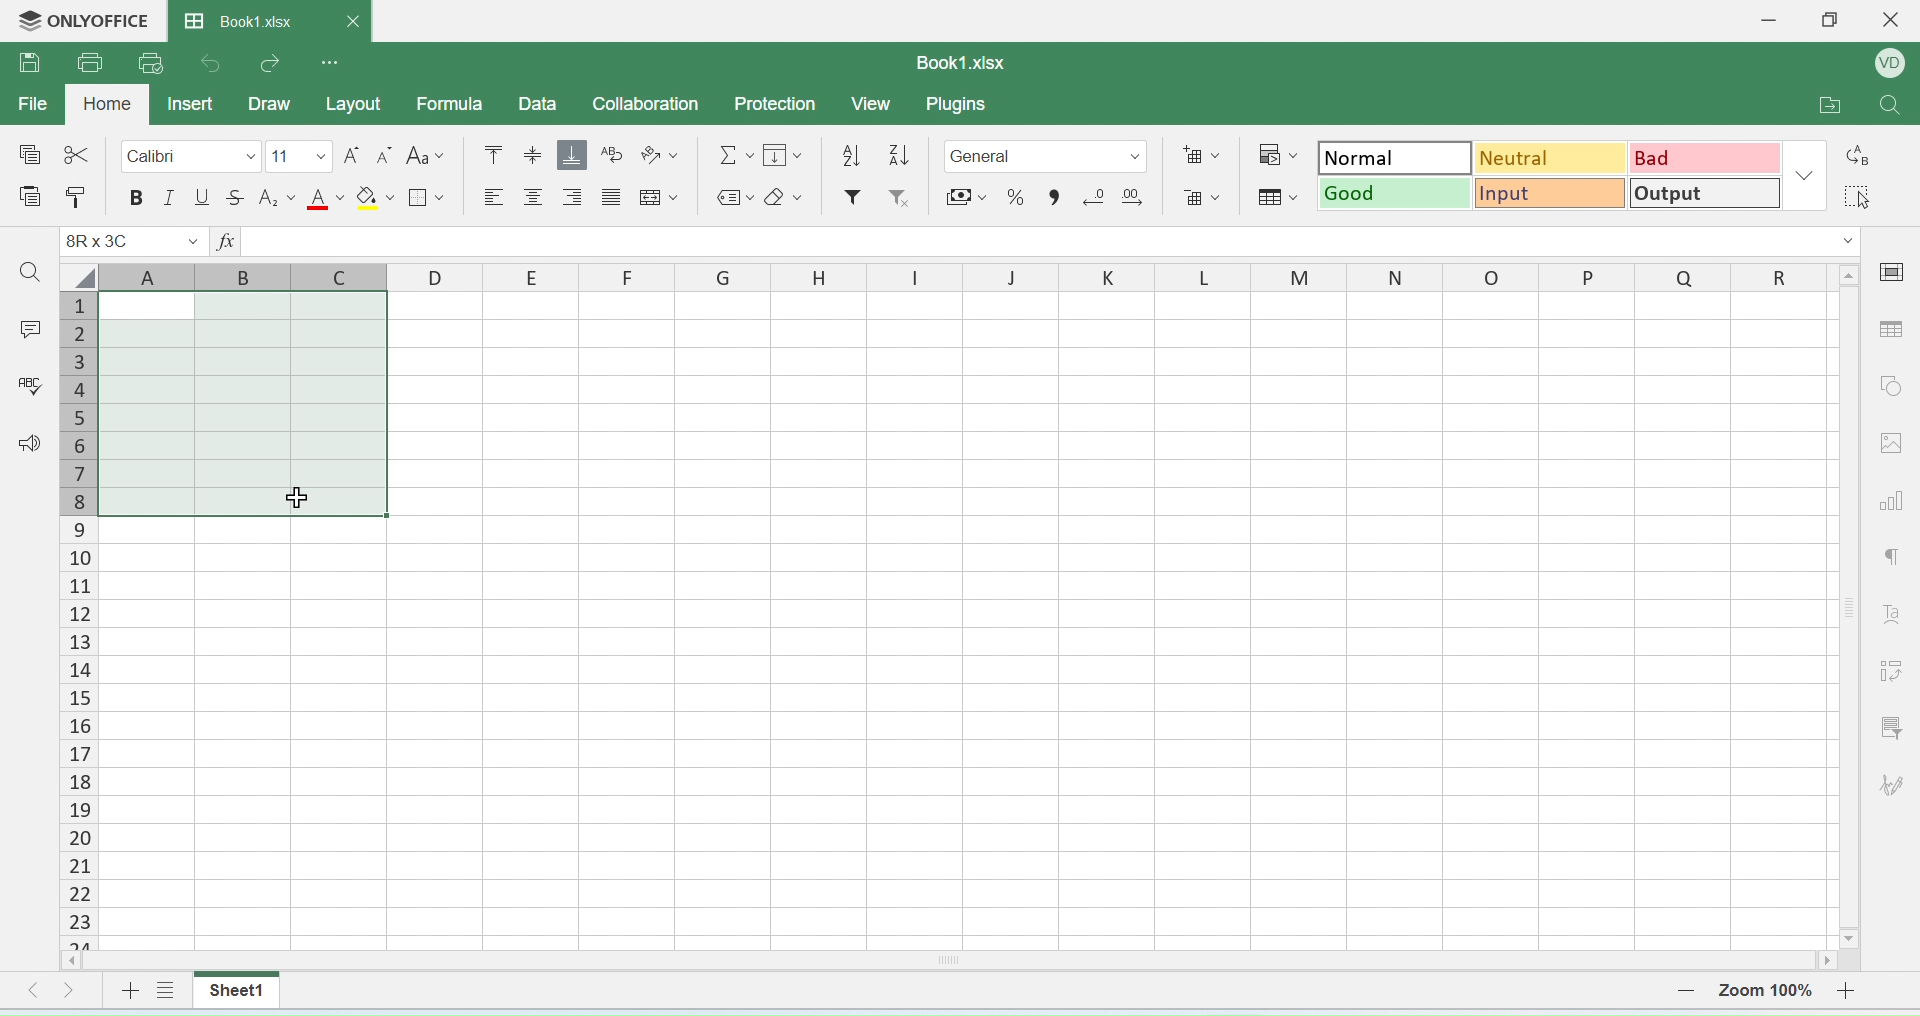  I want to click on remove filter, so click(902, 196).